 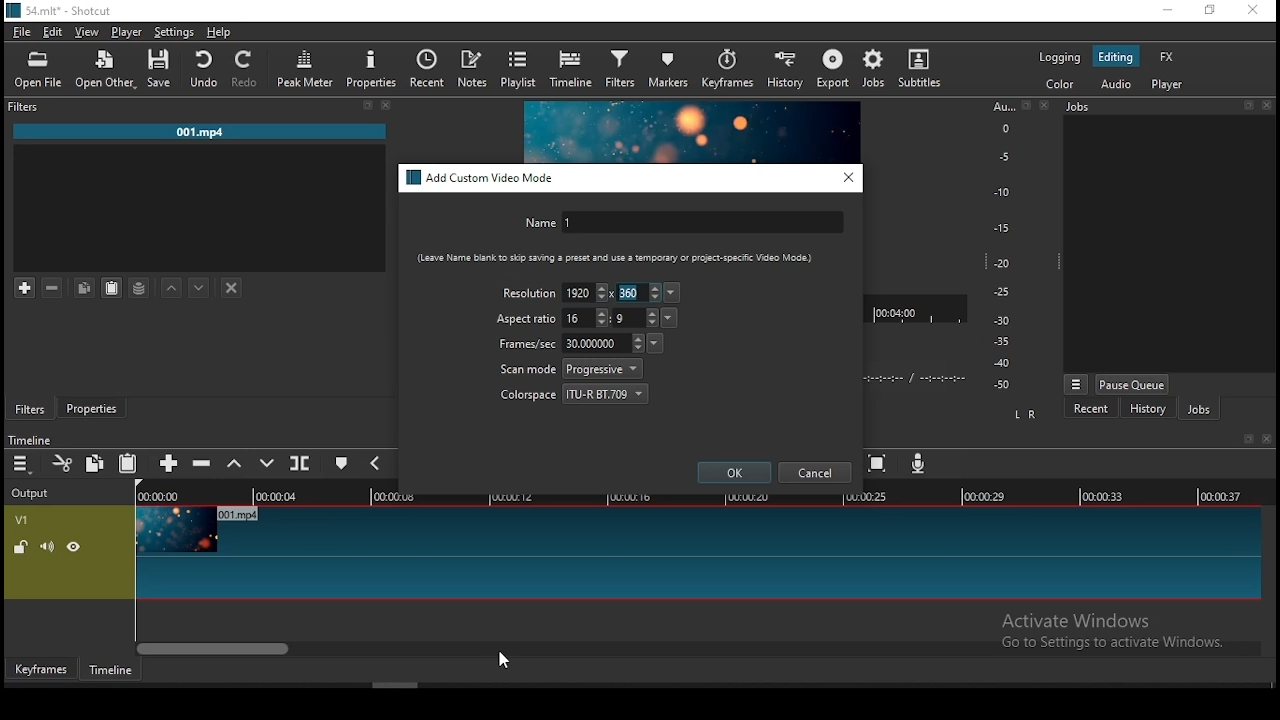 I want to click on filters, so click(x=30, y=409).